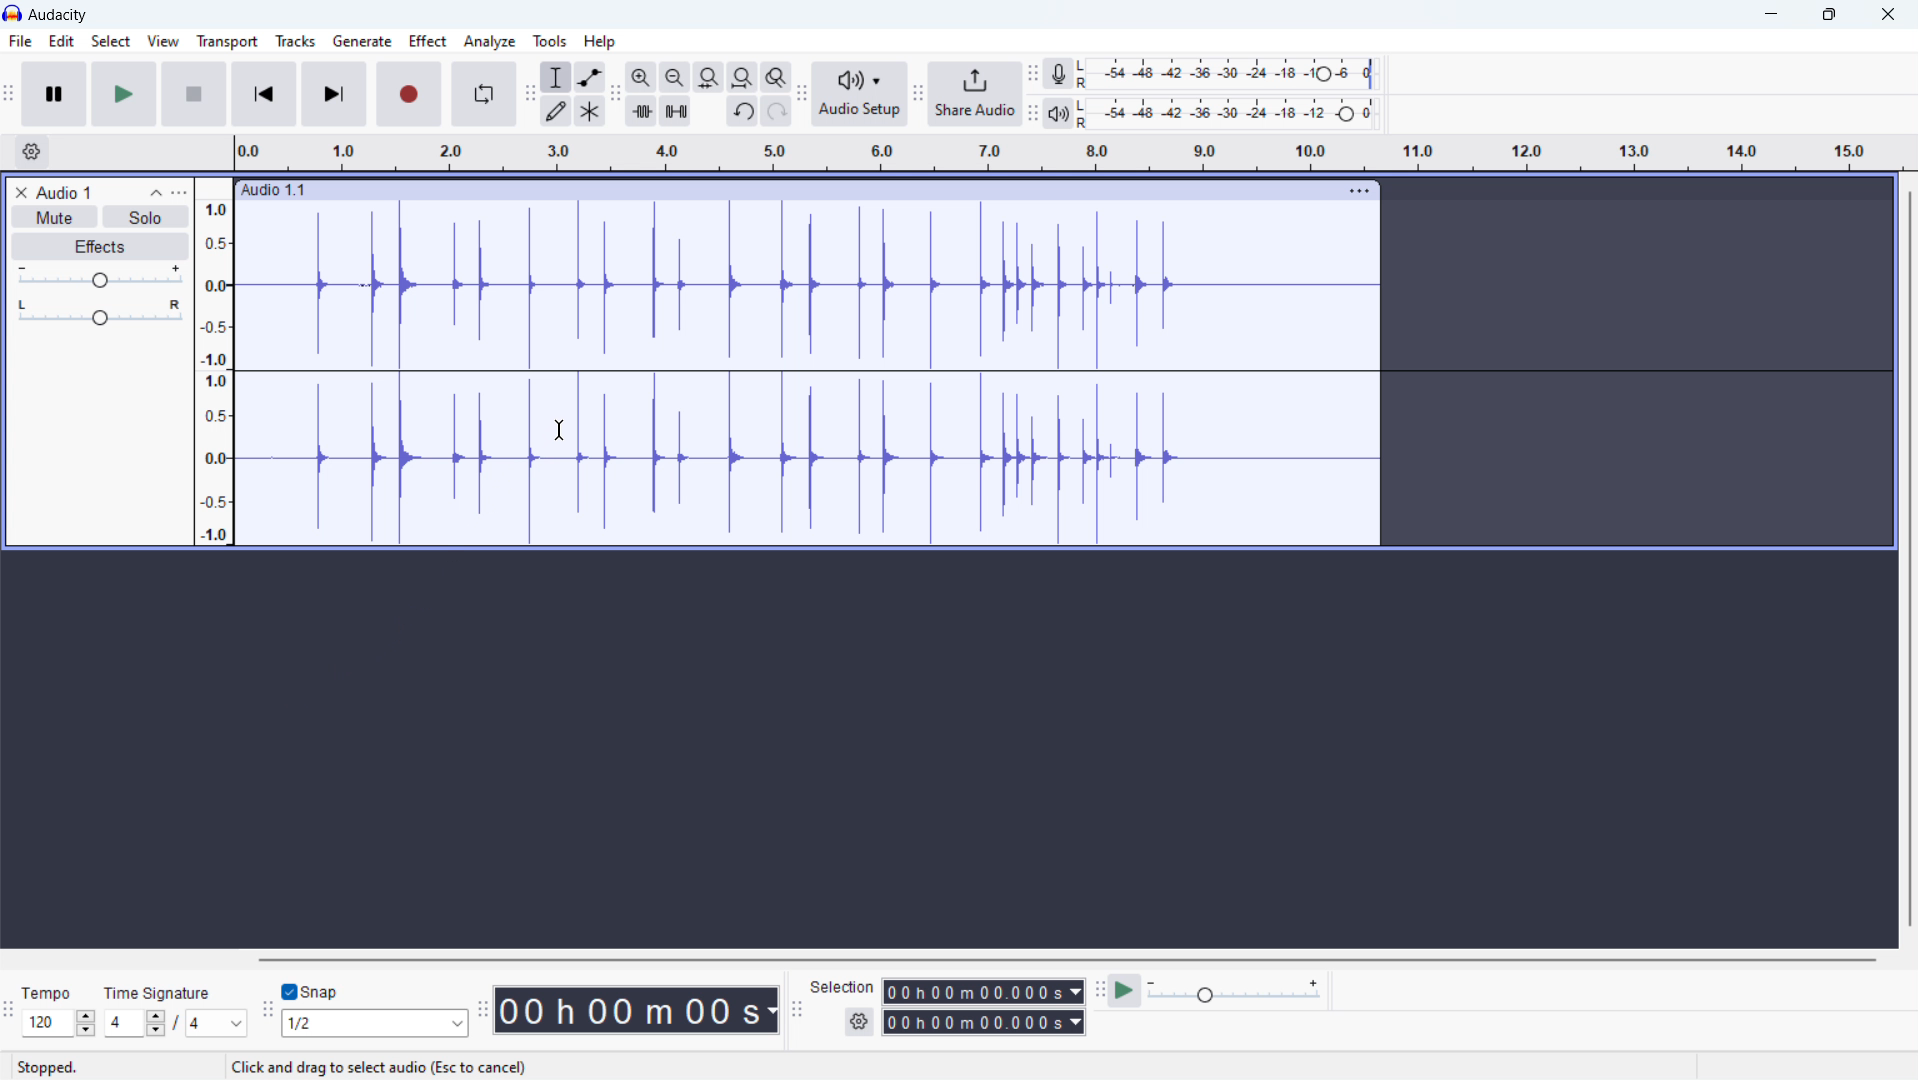 The height and width of the screenshot is (1080, 1918). Describe the element at coordinates (986, 1022) in the screenshot. I see `00h00m00.000s (end time)` at that location.